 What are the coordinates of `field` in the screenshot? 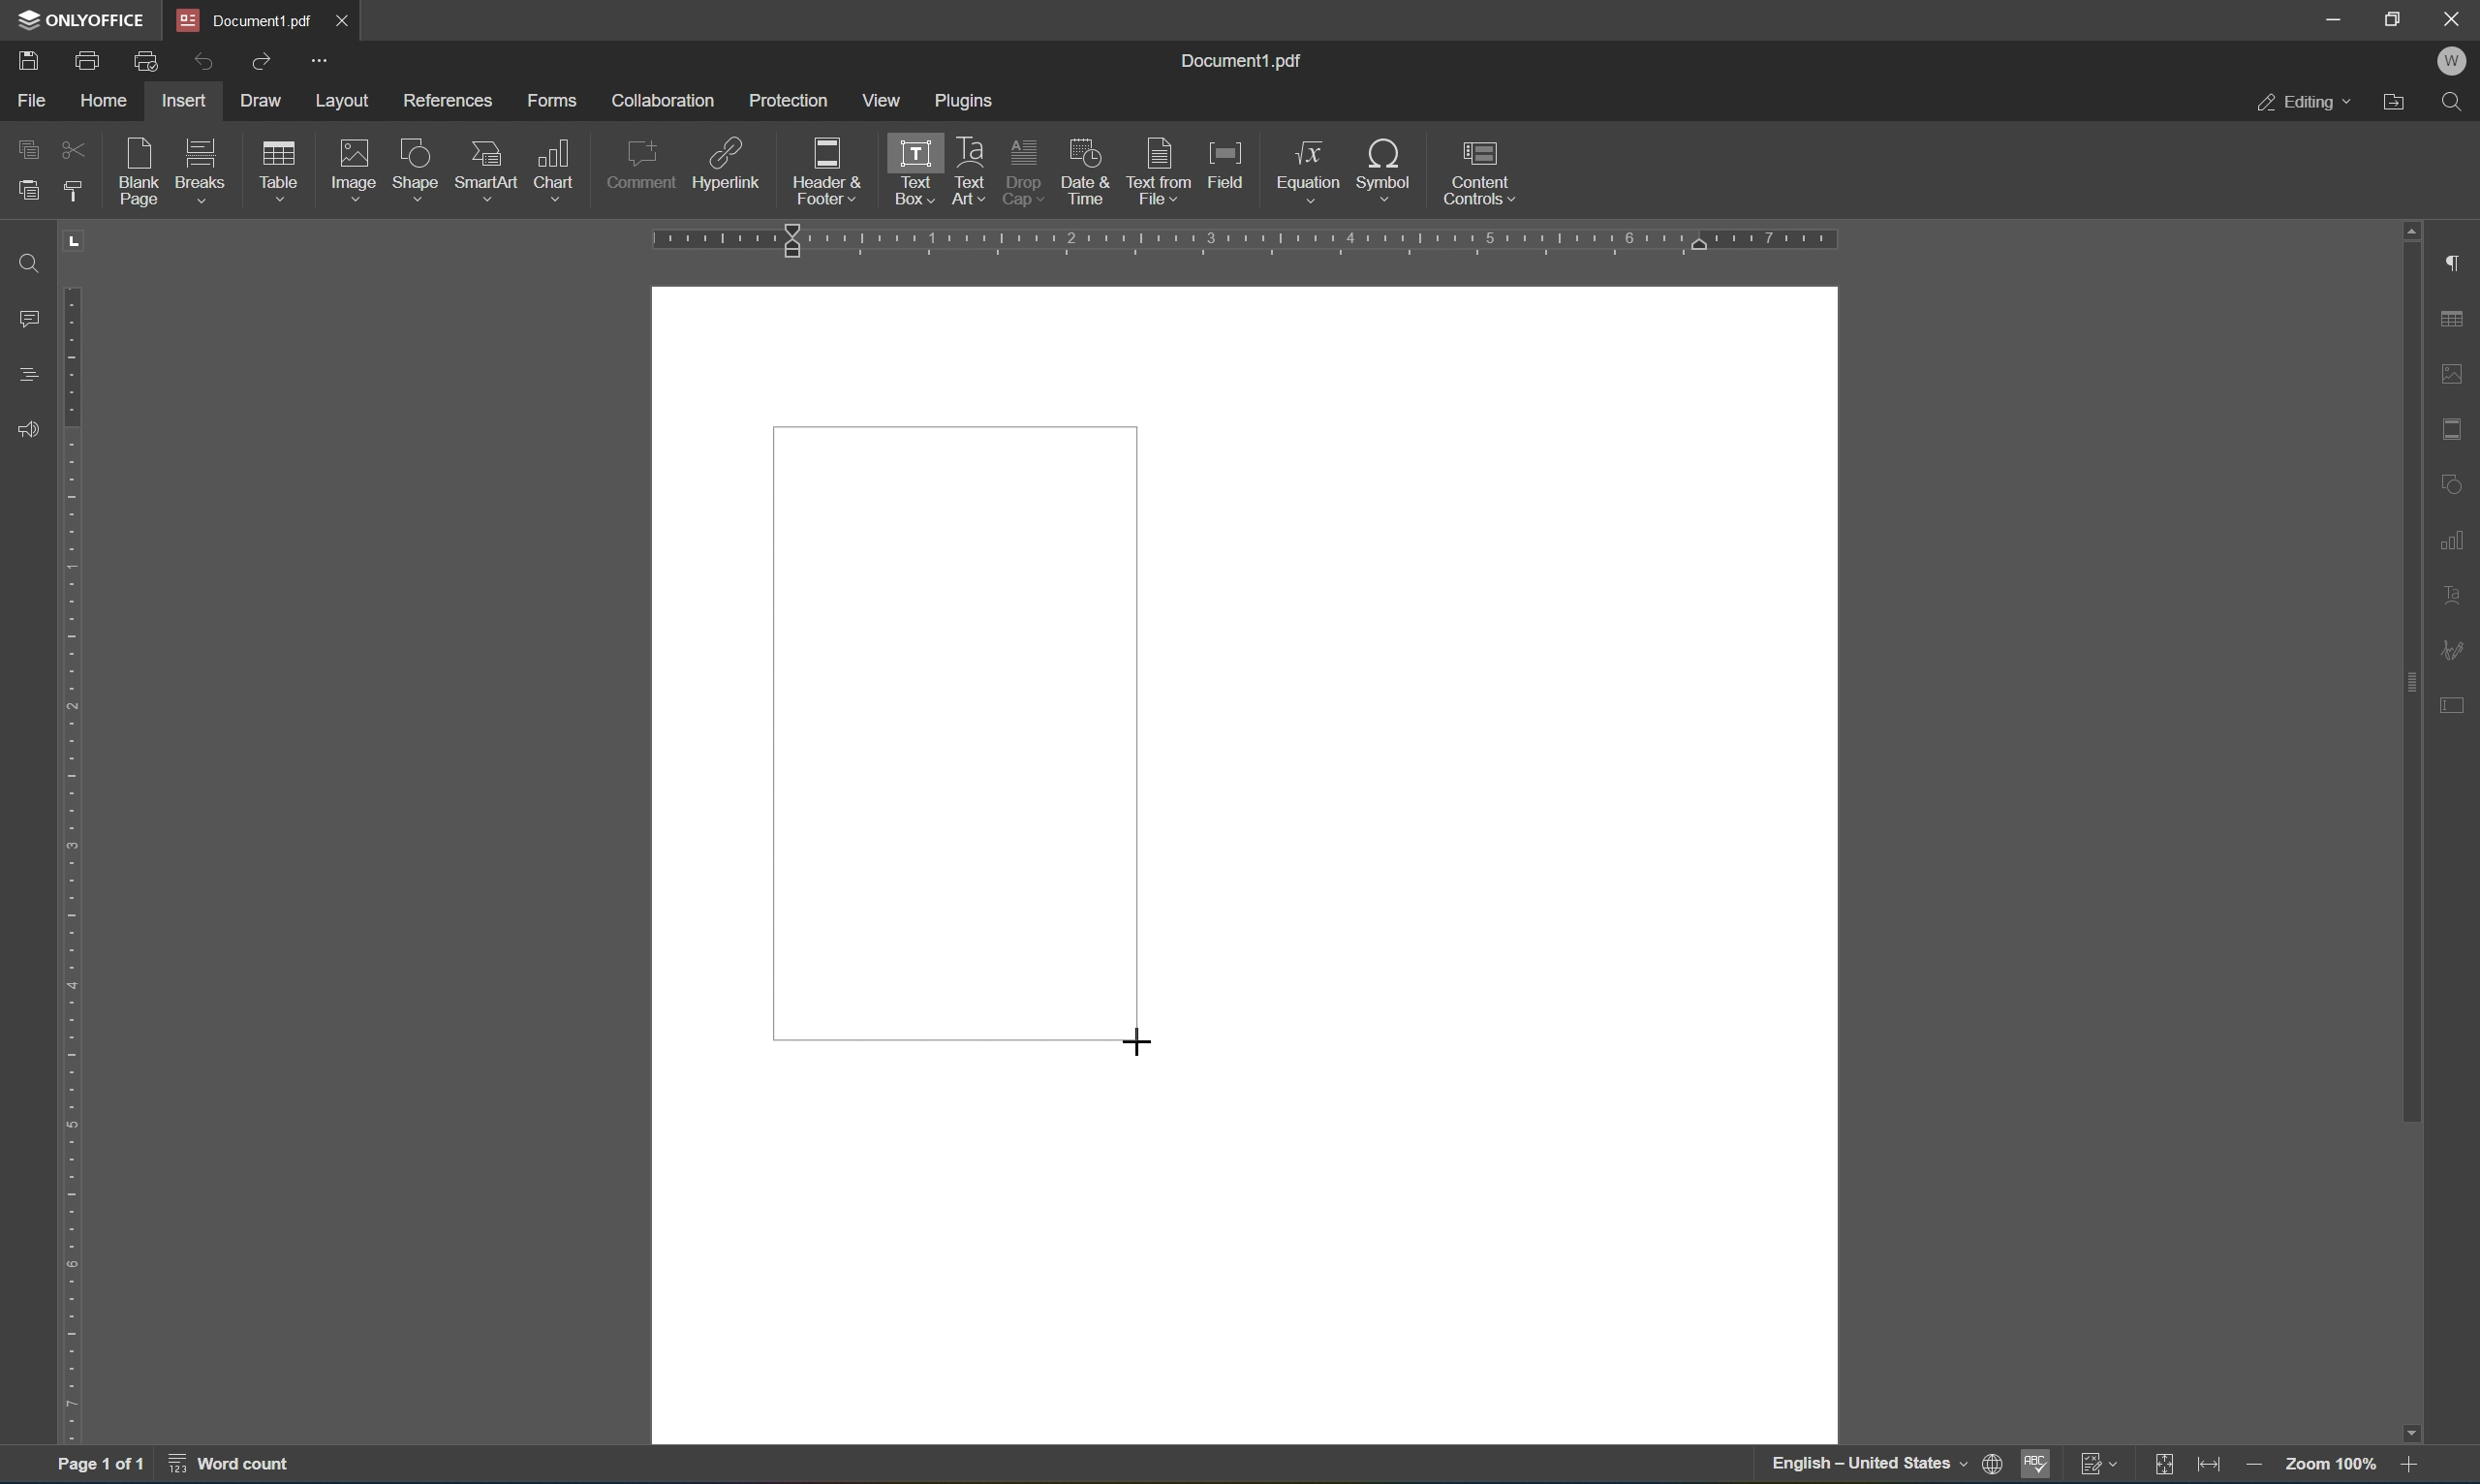 It's located at (1227, 165).